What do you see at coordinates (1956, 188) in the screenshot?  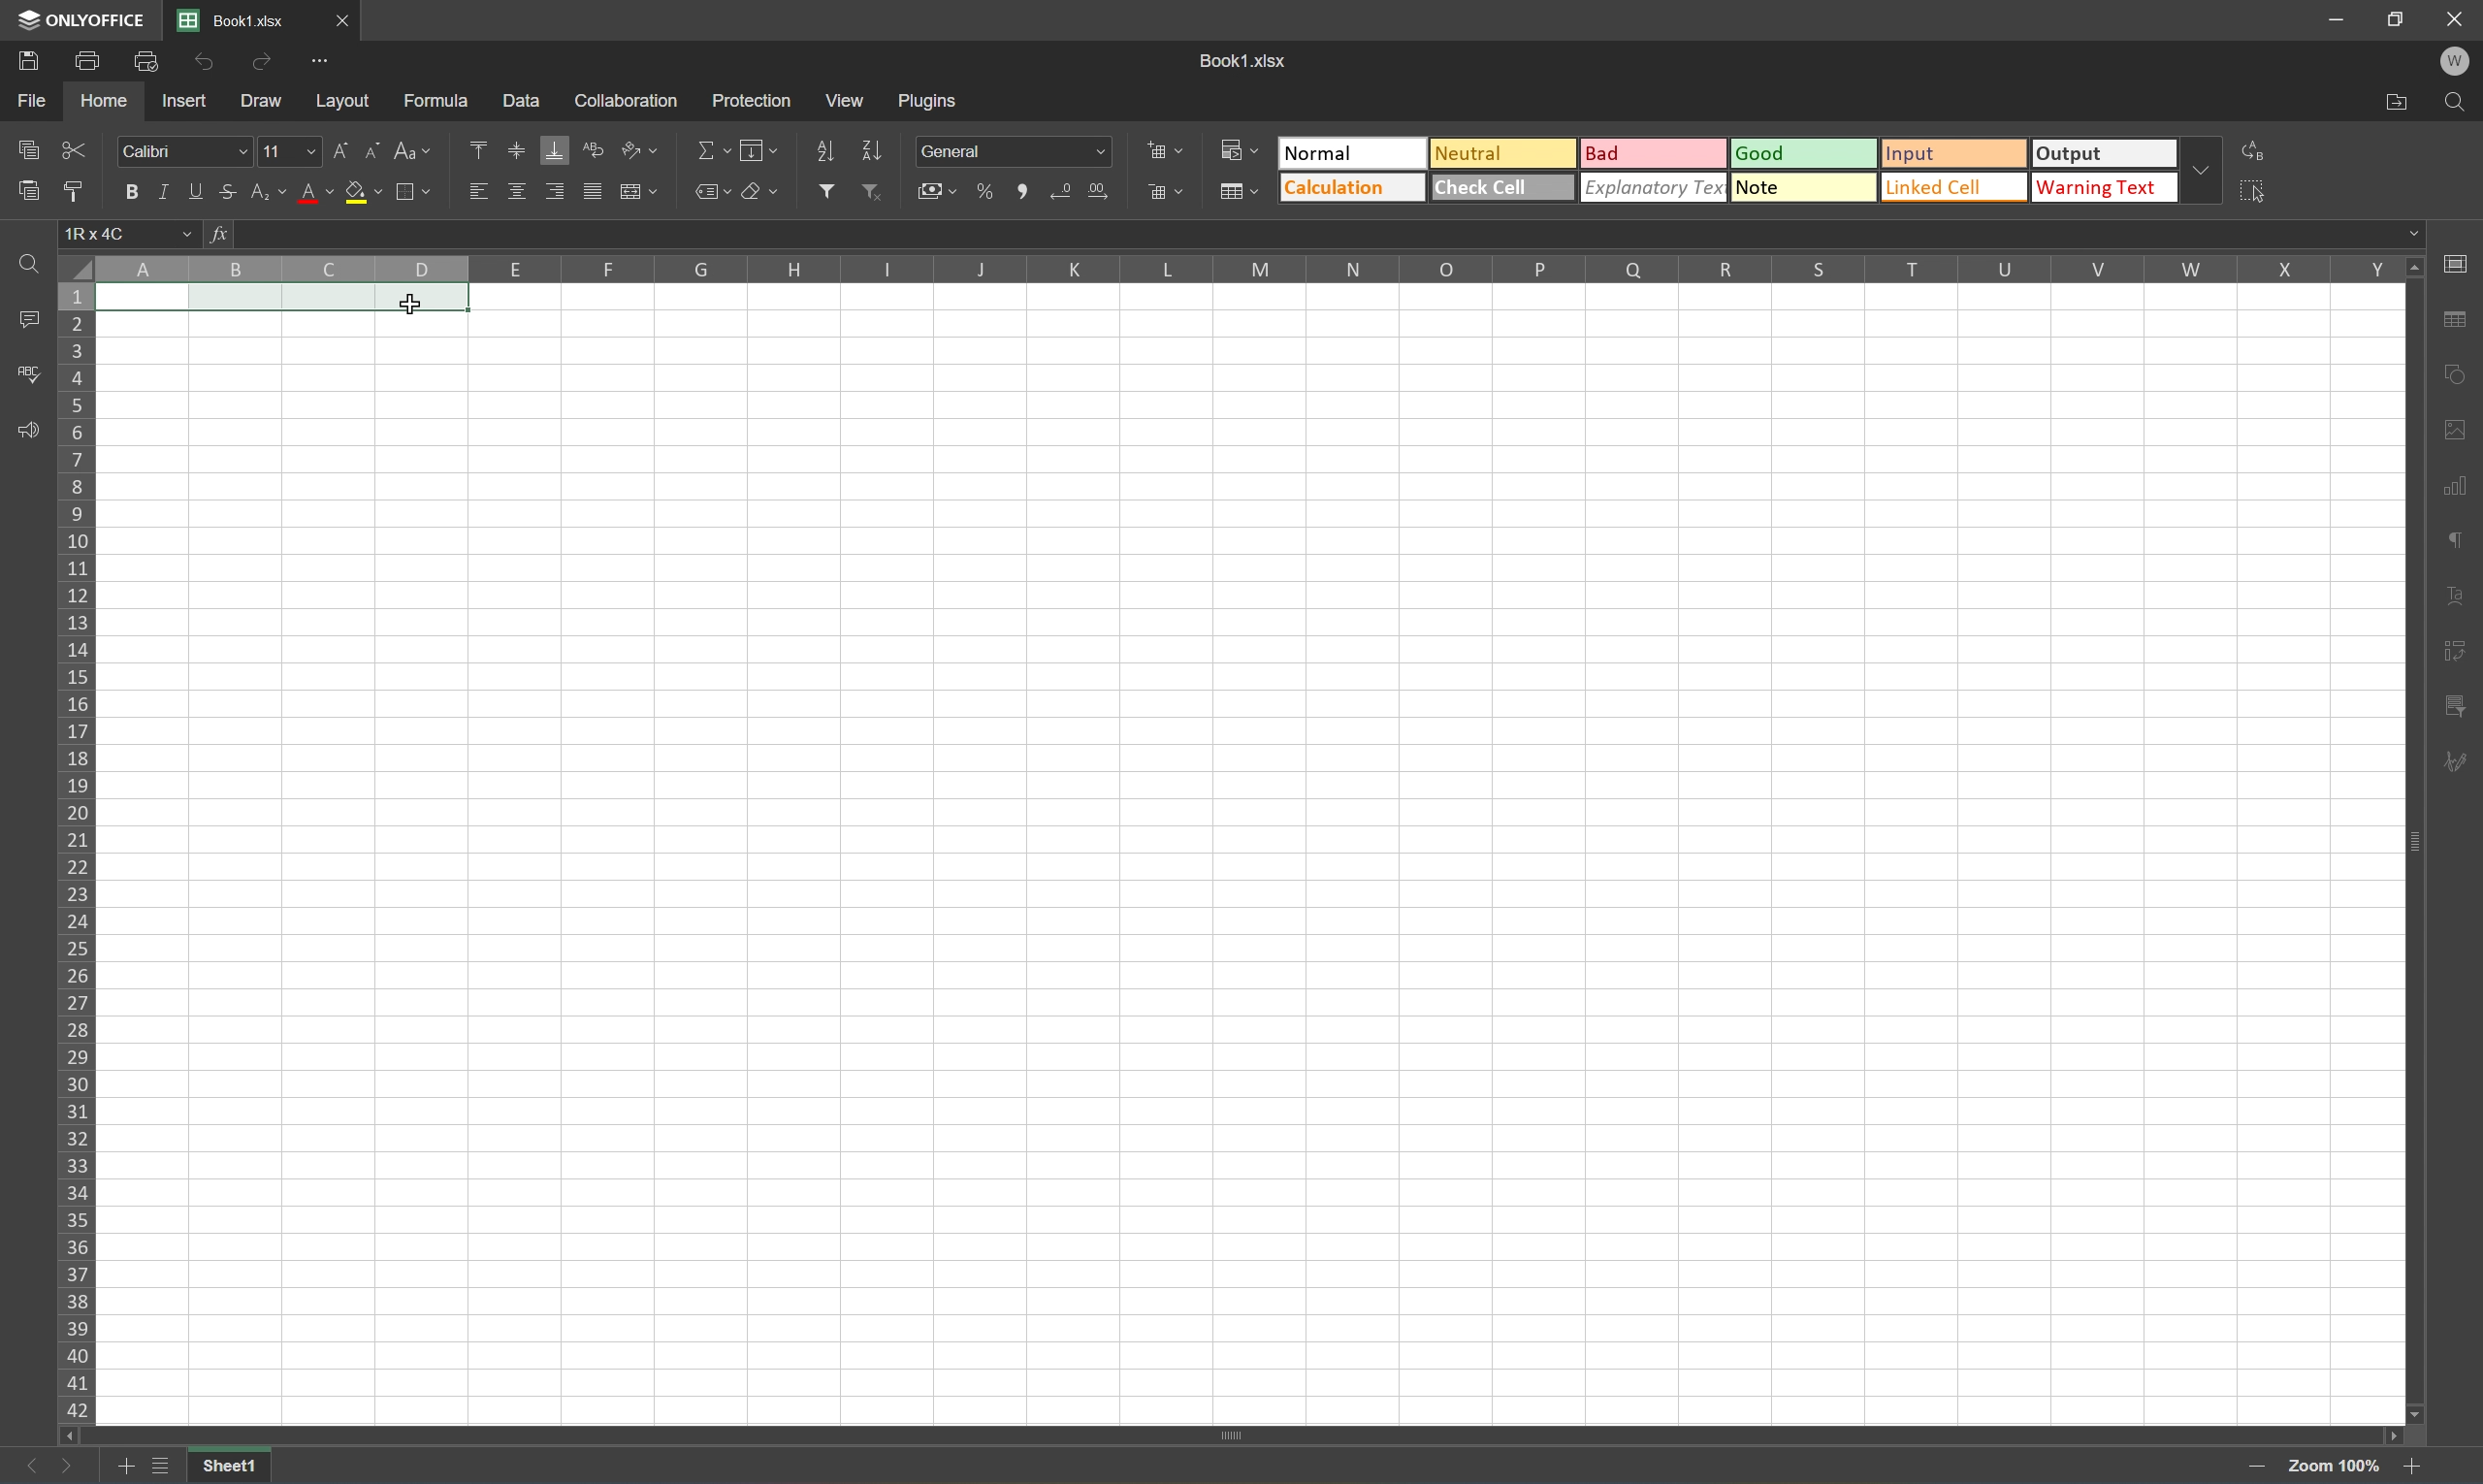 I see `Linked cell` at bounding box center [1956, 188].